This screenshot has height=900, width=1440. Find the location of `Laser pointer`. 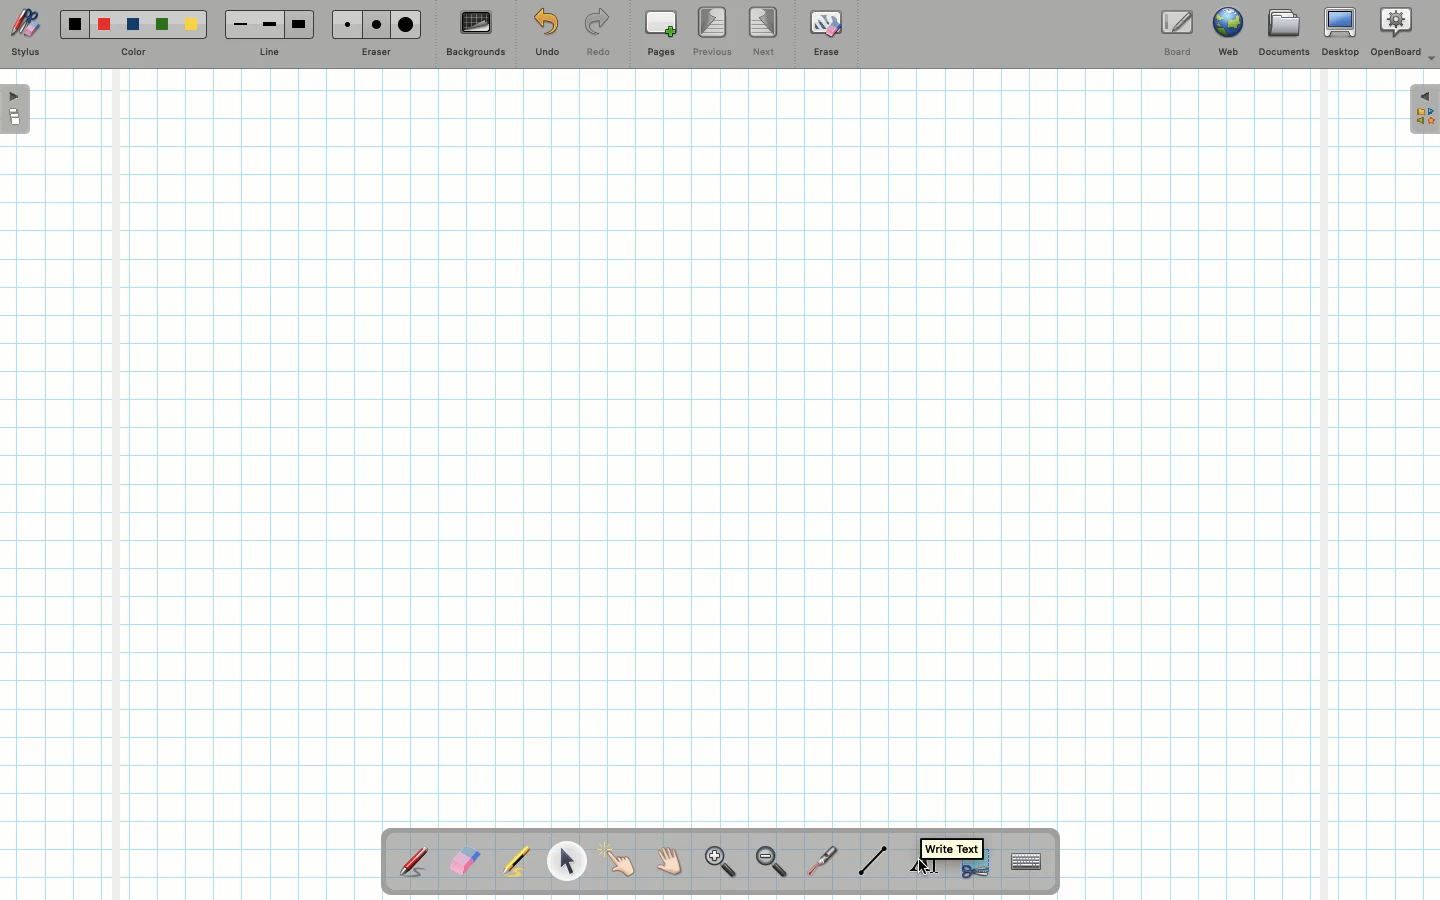

Laser pointer is located at coordinates (818, 862).